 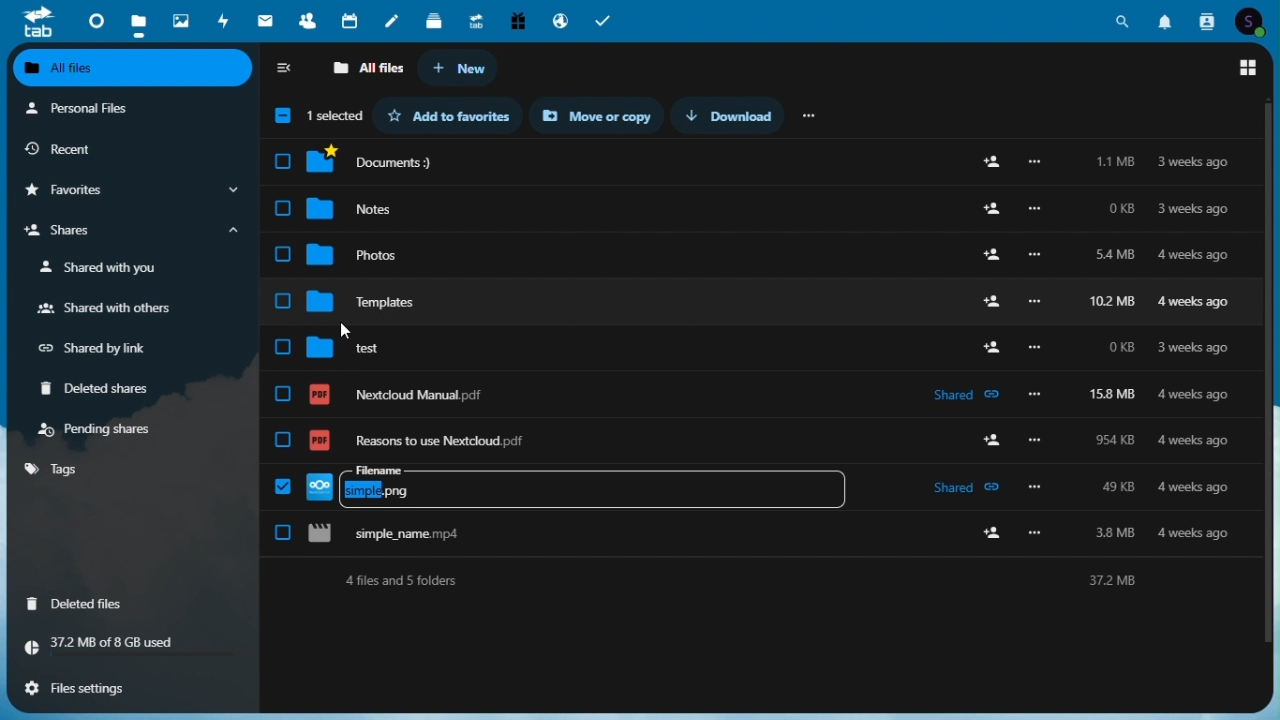 I want to click on cursor, so click(x=347, y=330).